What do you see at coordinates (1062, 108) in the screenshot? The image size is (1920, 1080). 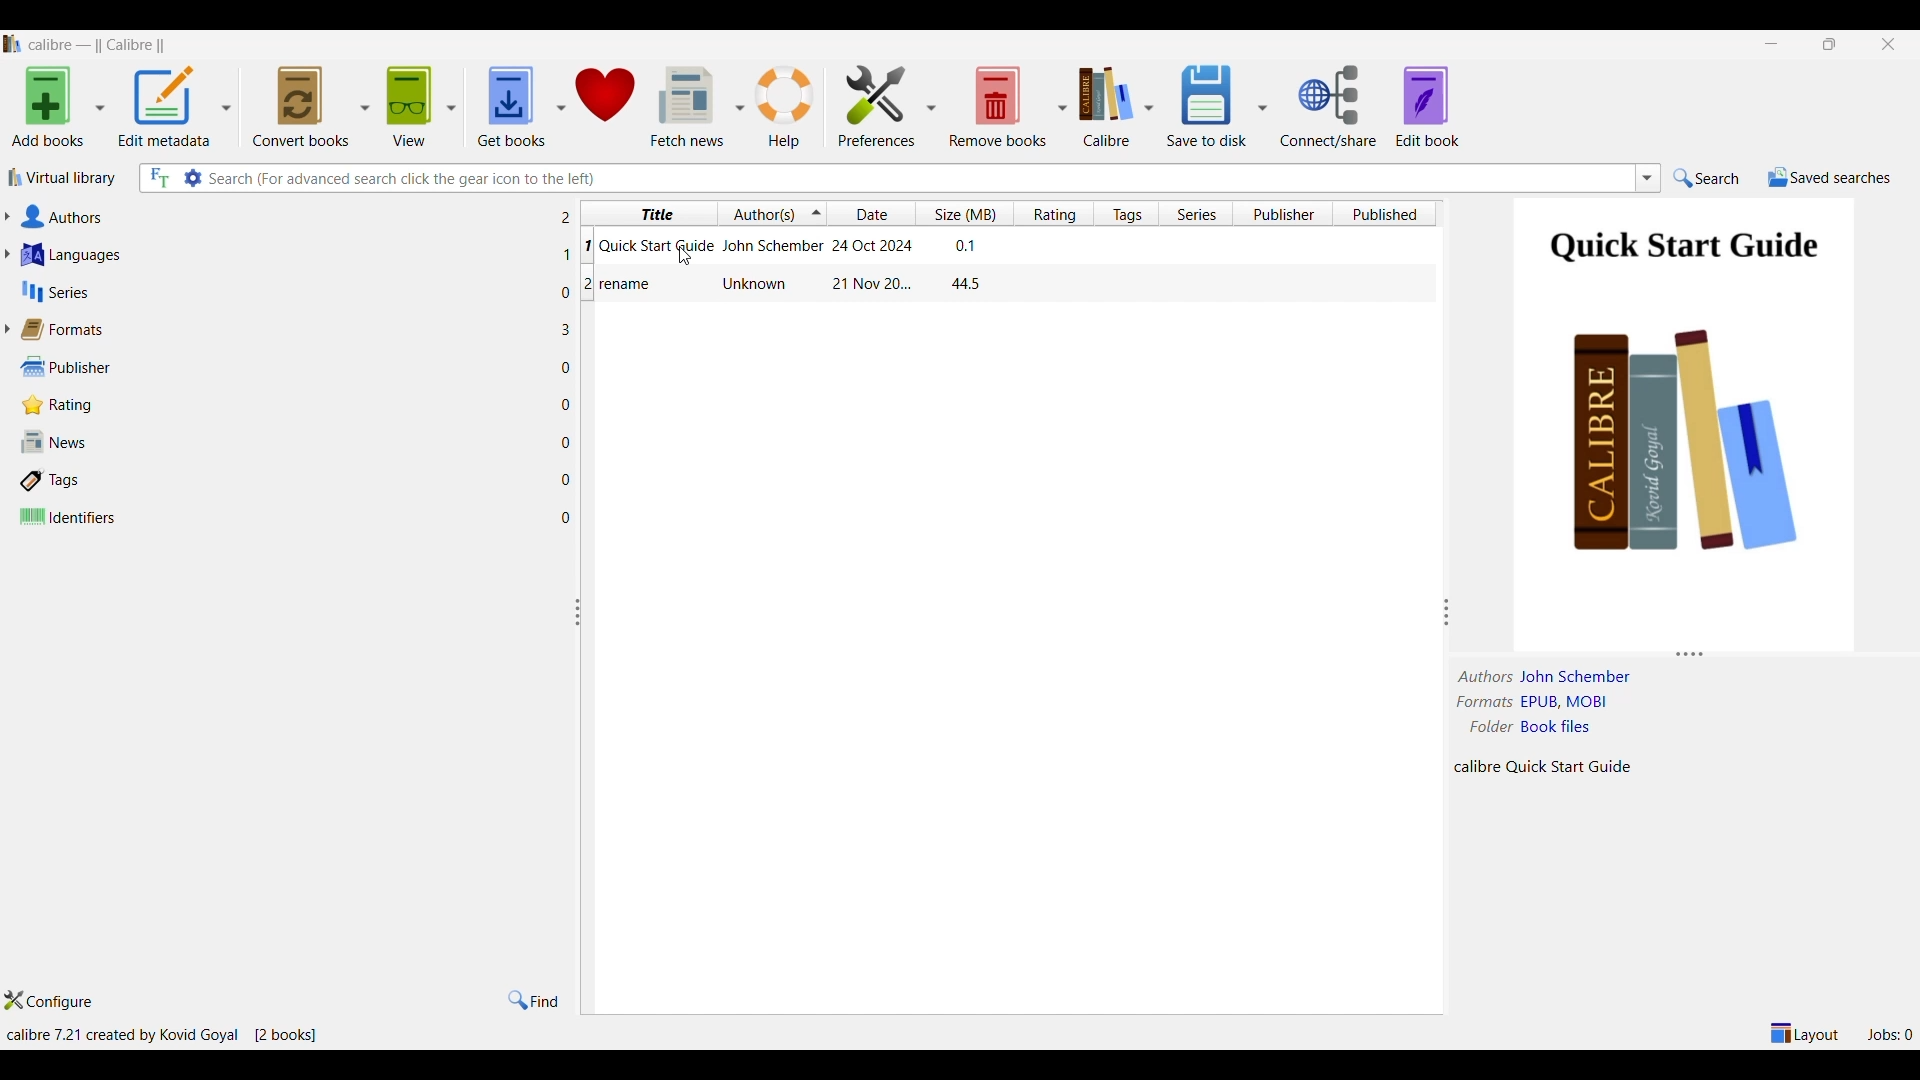 I see `Remove book options` at bounding box center [1062, 108].